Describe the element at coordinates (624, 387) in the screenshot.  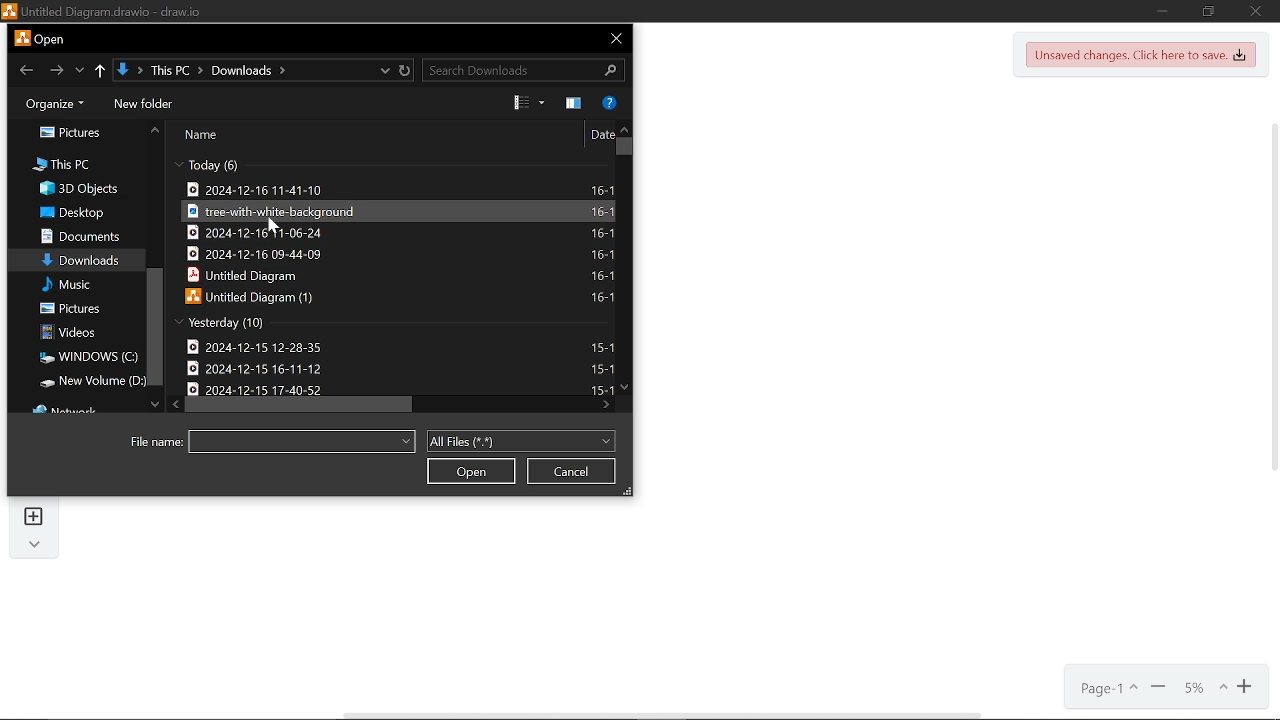
I see `Move down in files` at that location.